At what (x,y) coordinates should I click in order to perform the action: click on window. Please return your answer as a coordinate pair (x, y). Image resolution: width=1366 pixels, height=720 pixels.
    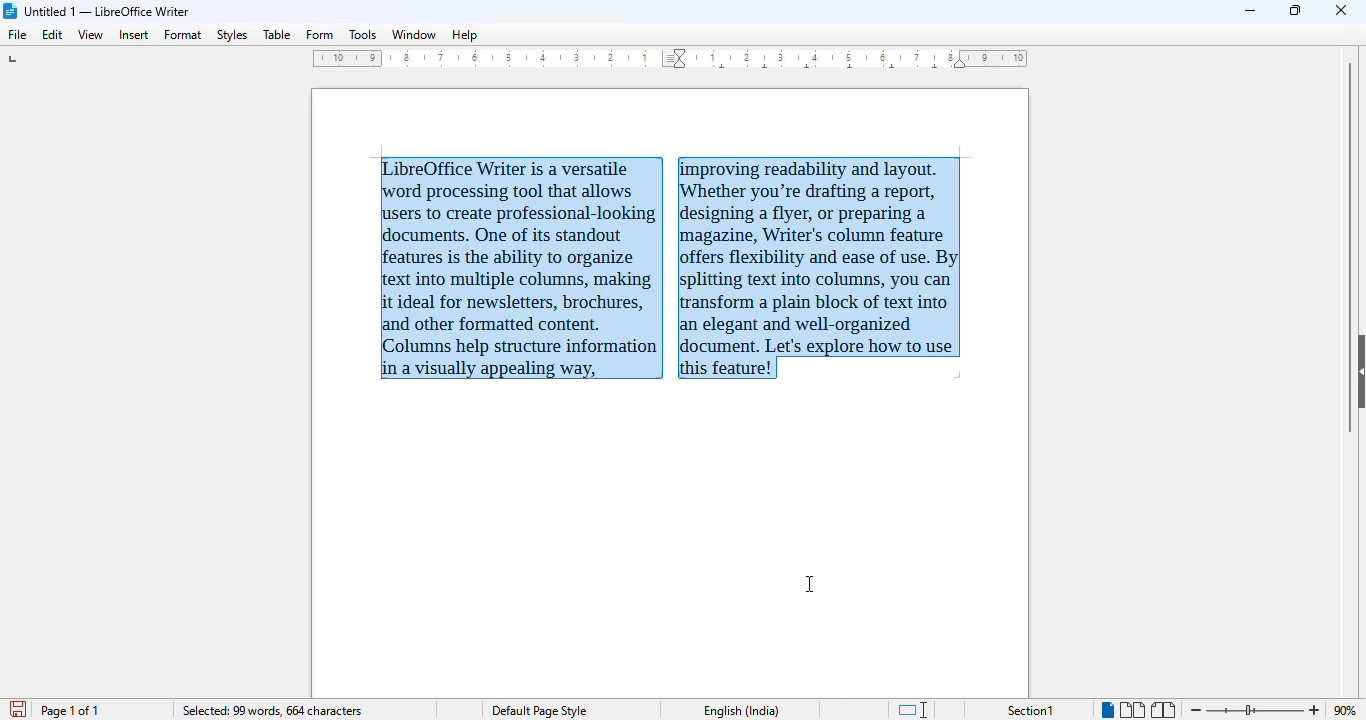
    Looking at the image, I should click on (414, 35).